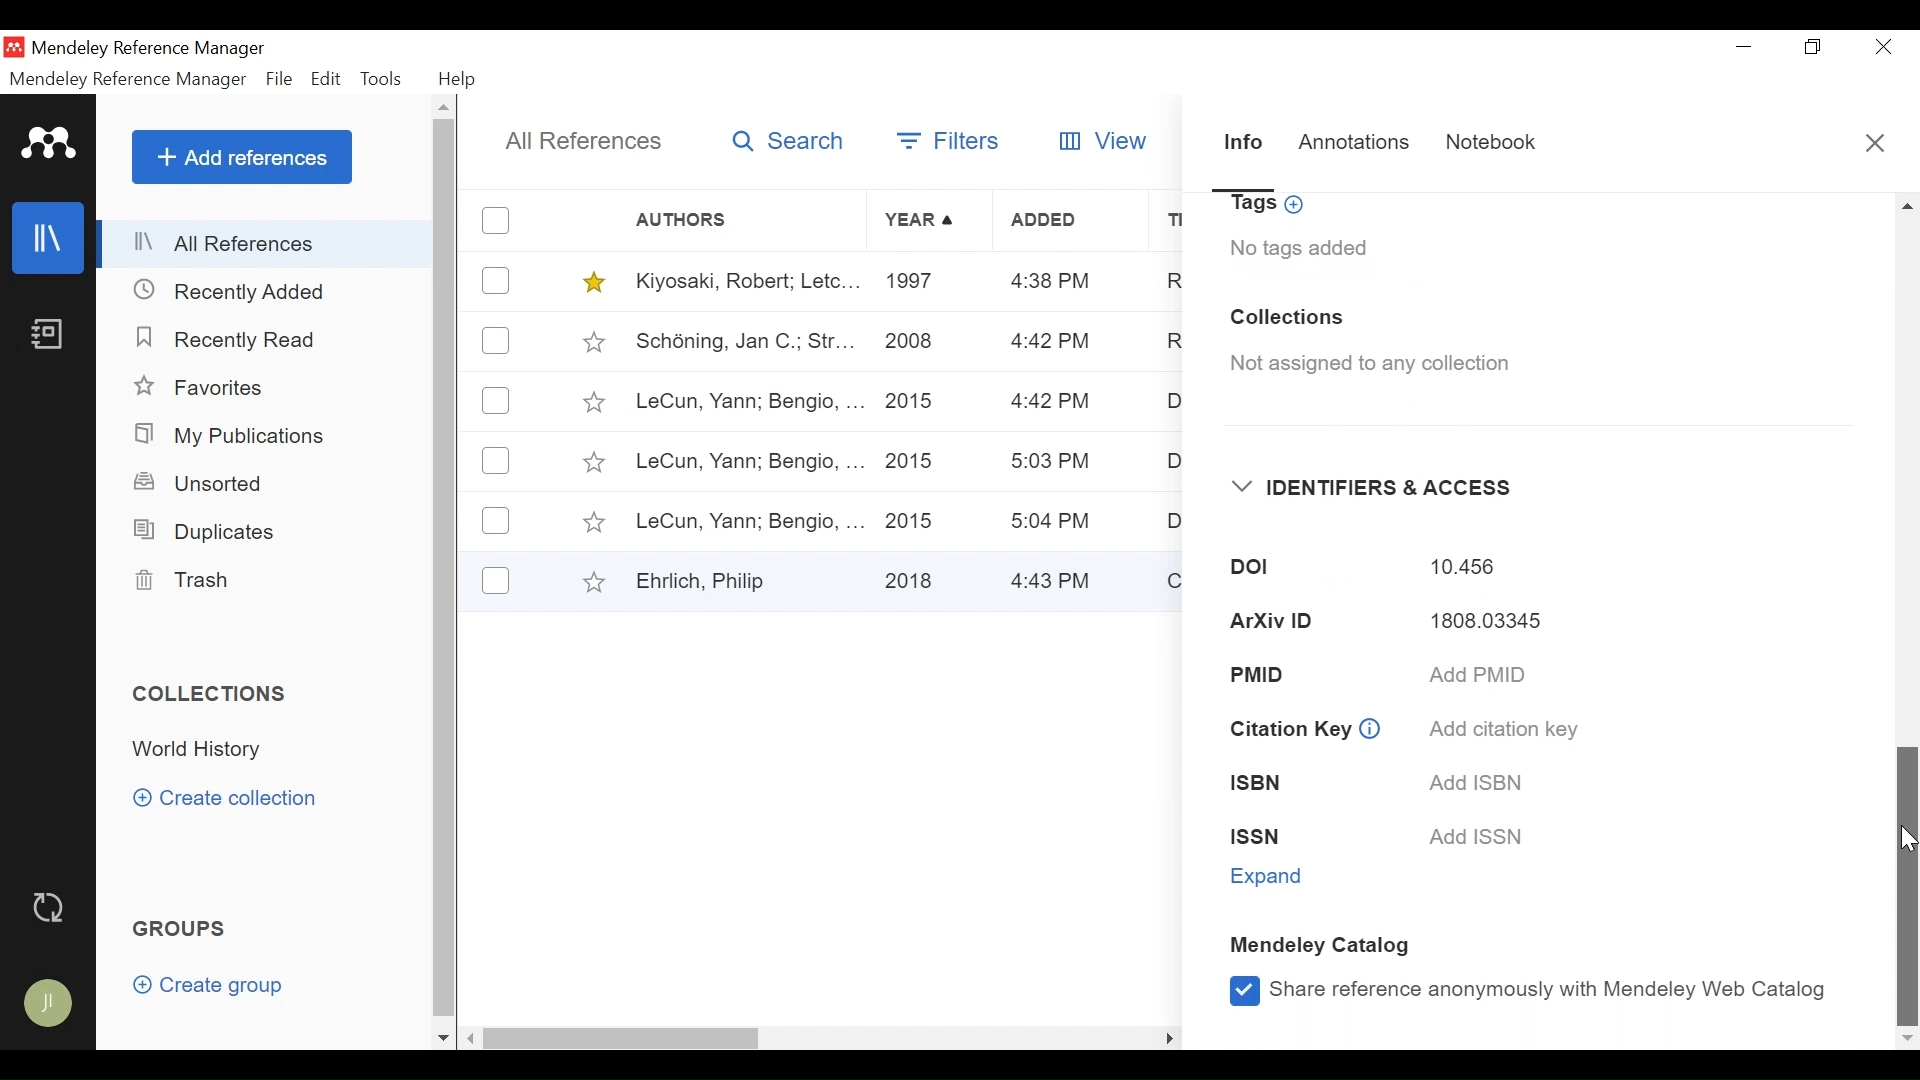  Describe the element at coordinates (177, 928) in the screenshot. I see `Groups` at that location.